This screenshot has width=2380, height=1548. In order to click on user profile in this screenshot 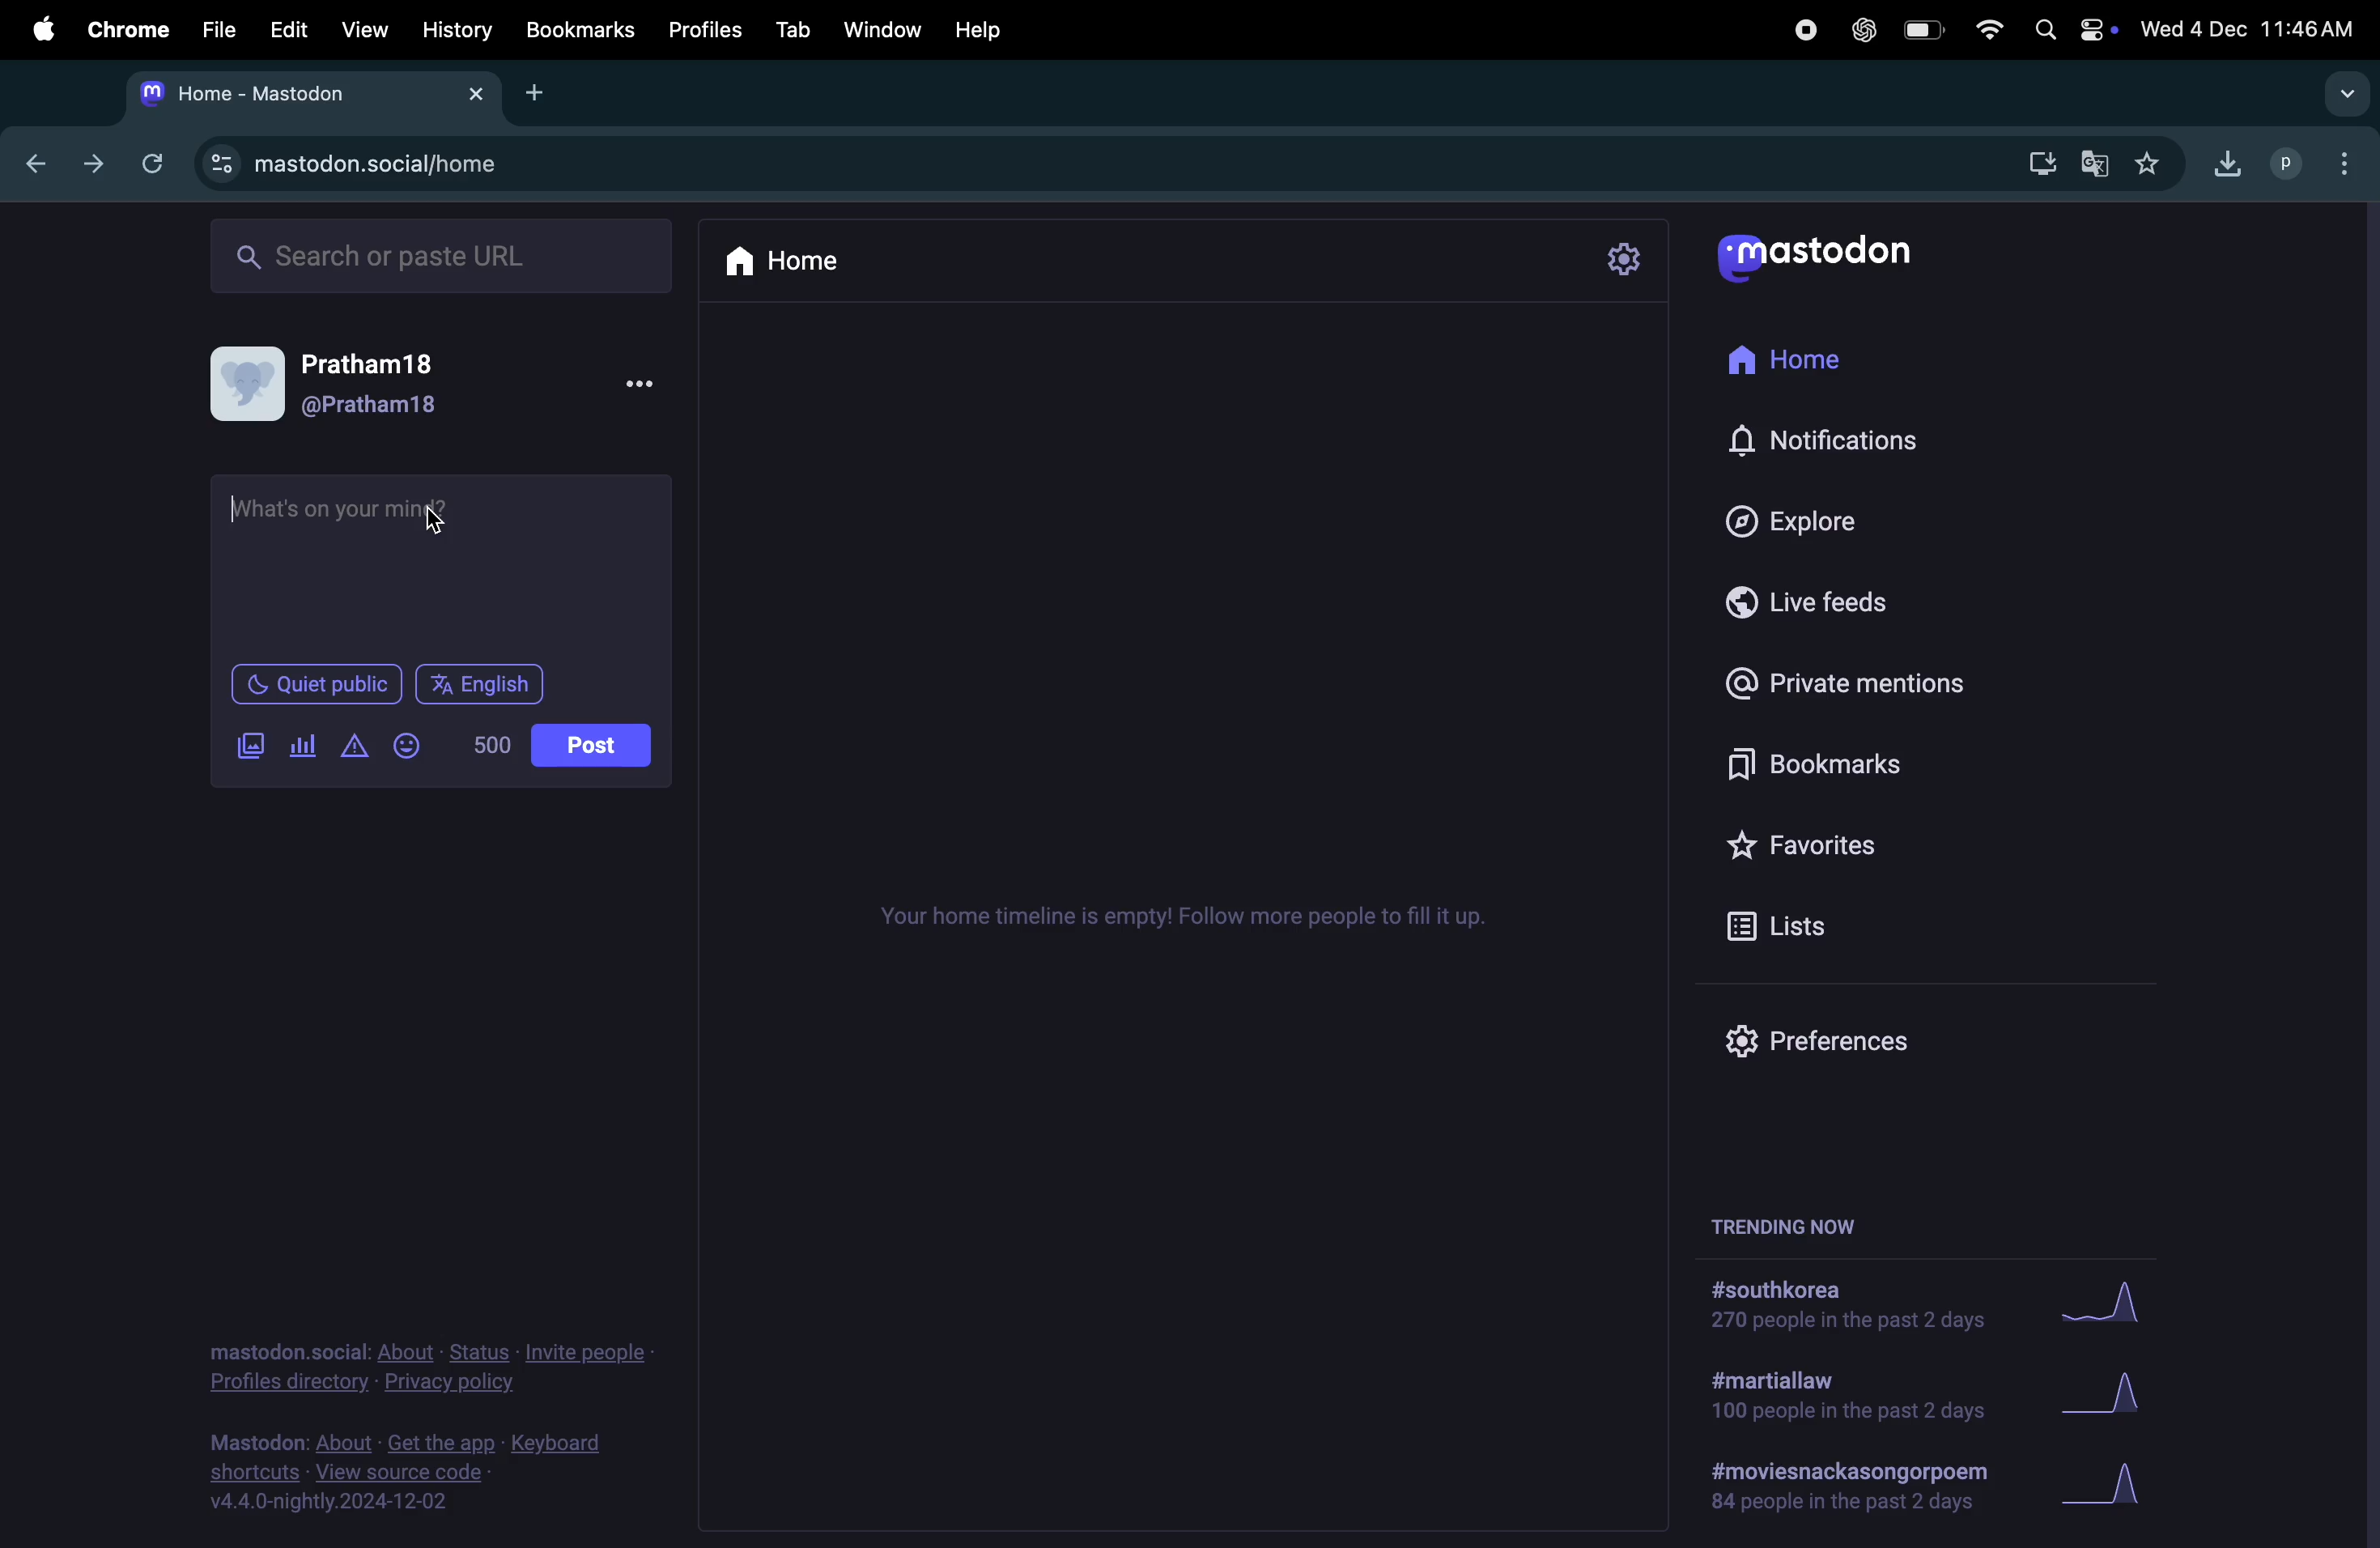, I will do `click(331, 383)`.